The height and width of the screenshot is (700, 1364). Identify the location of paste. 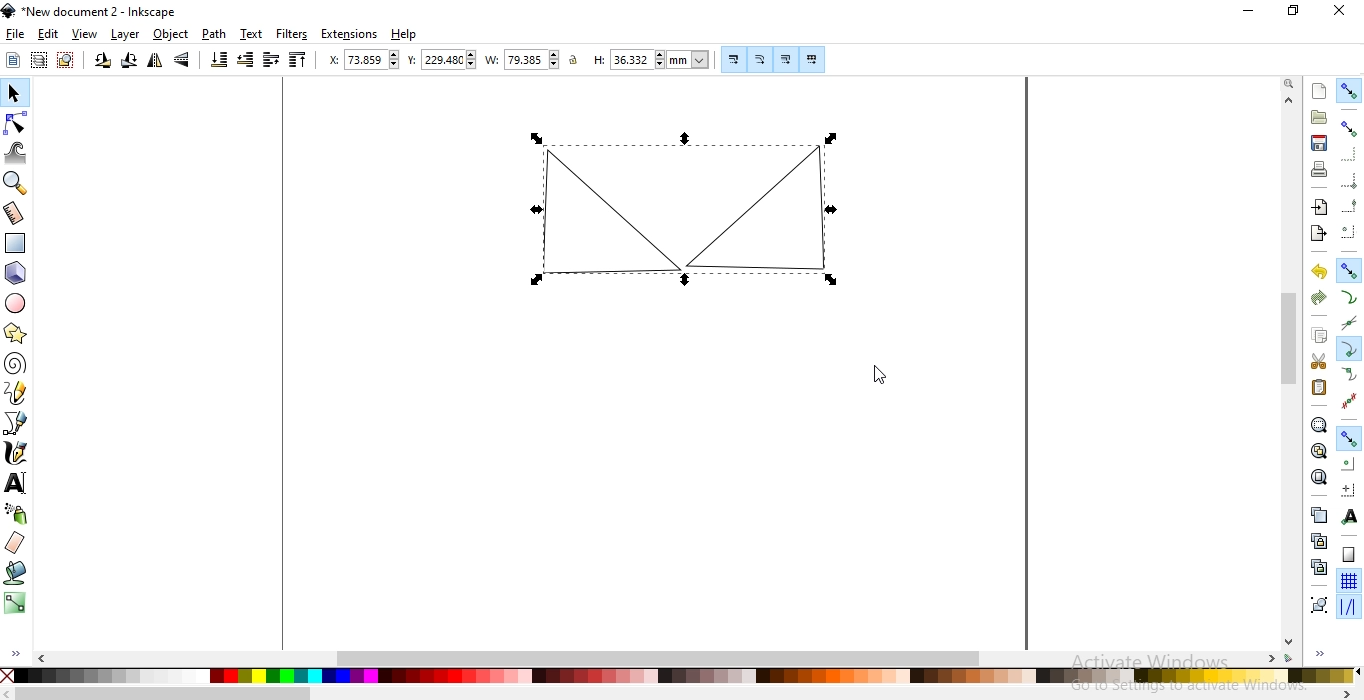
(1320, 387).